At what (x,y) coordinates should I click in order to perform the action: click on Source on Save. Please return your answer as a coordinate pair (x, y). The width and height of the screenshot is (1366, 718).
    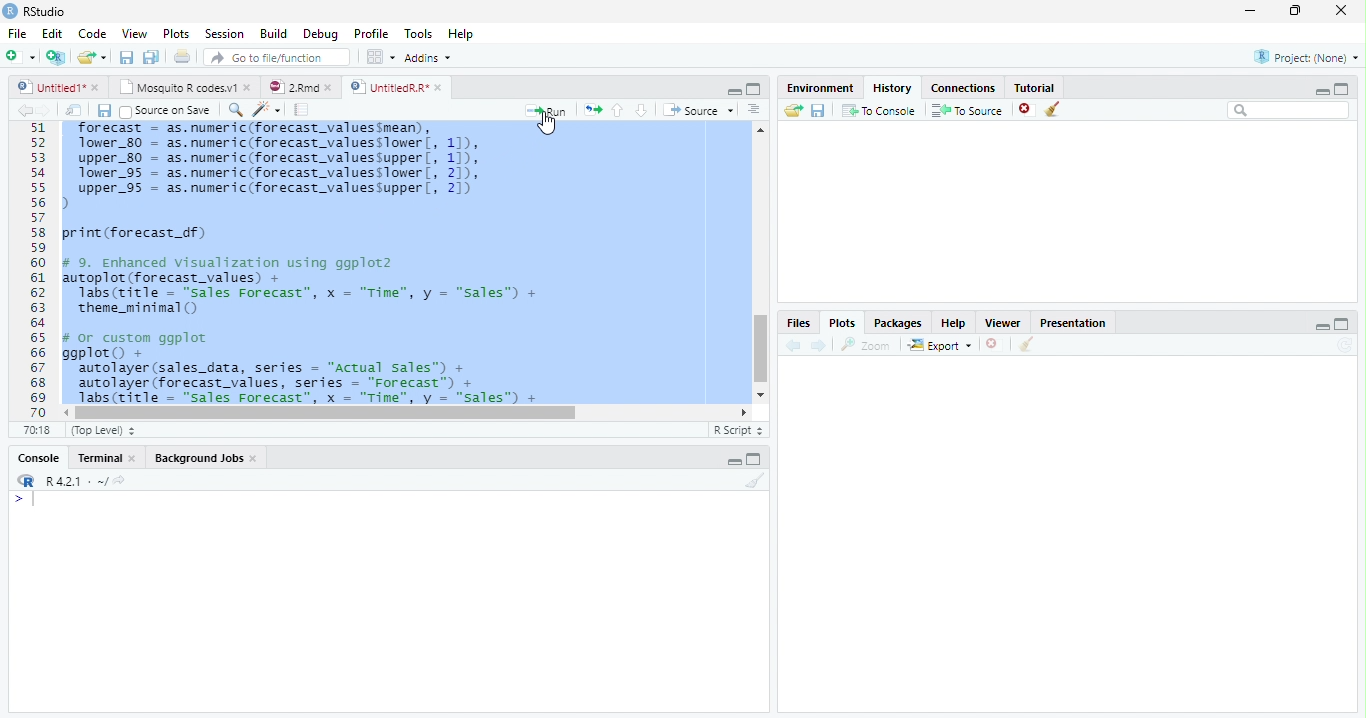
    Looking at the image, I should click on (165, 111).